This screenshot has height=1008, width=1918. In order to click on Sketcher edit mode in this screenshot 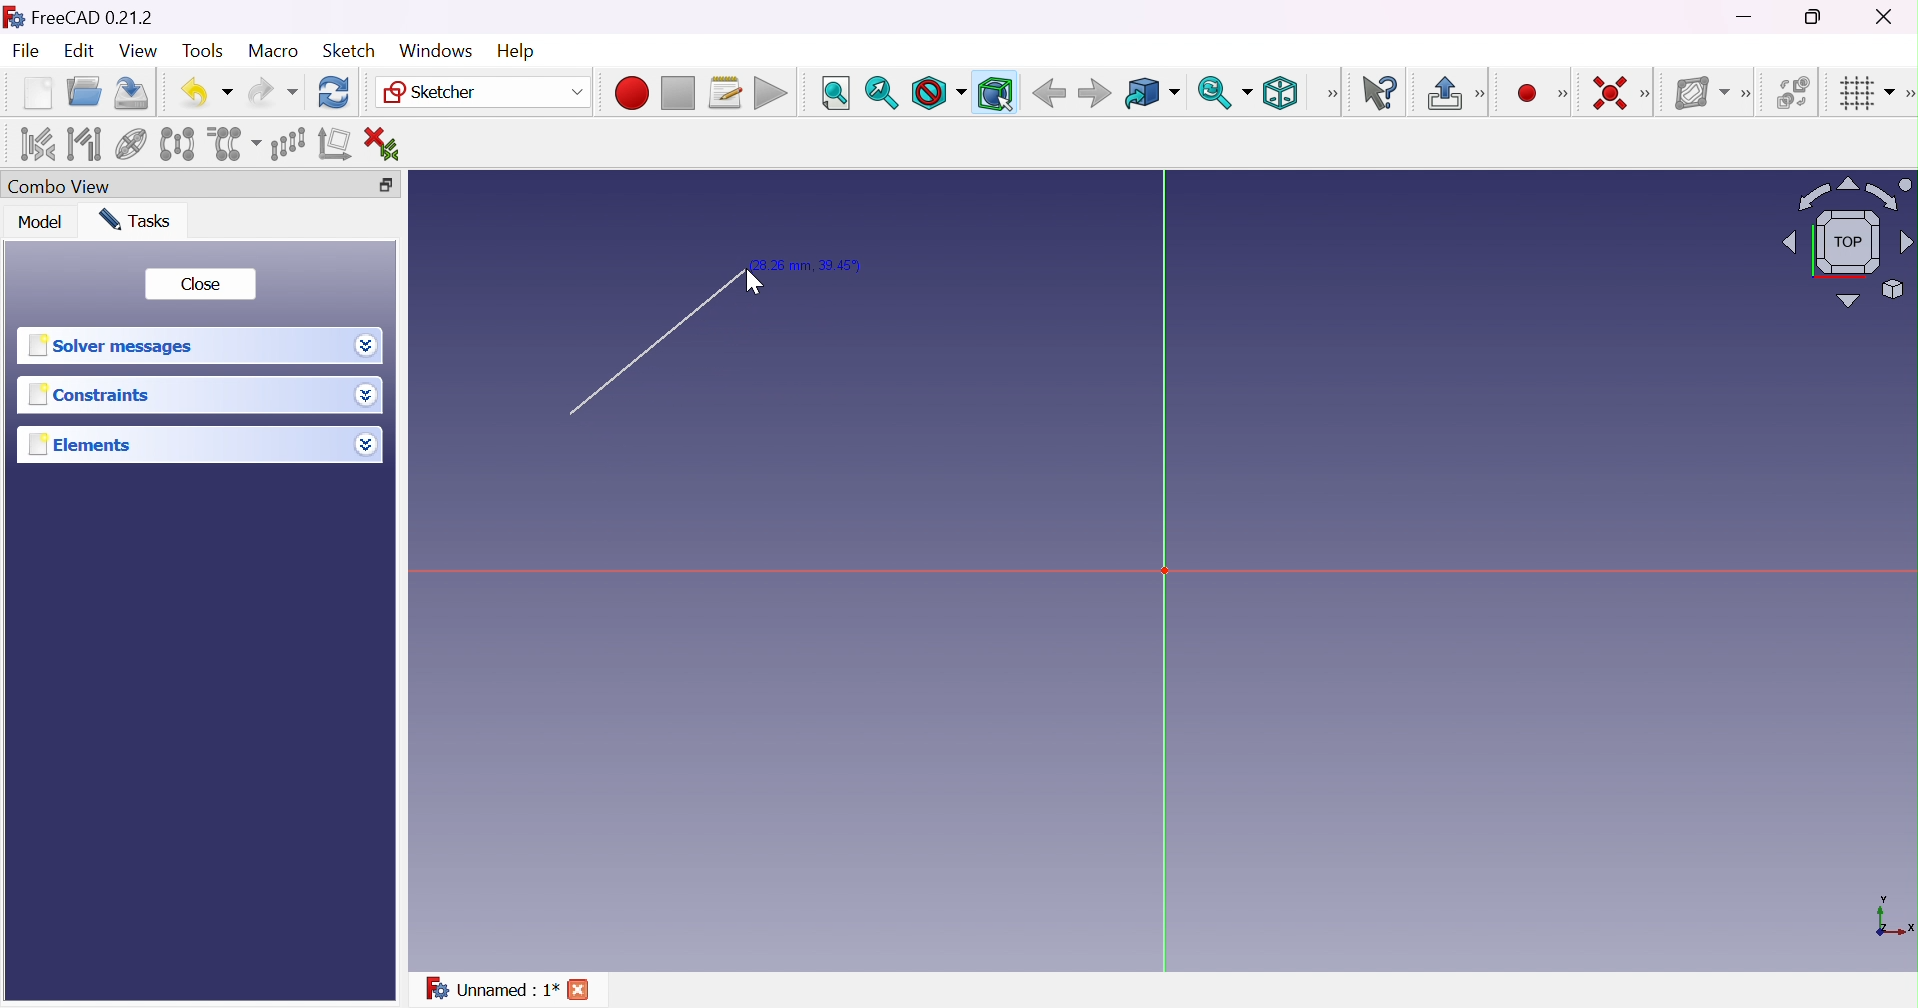, I will do `click(1482, 95)`.